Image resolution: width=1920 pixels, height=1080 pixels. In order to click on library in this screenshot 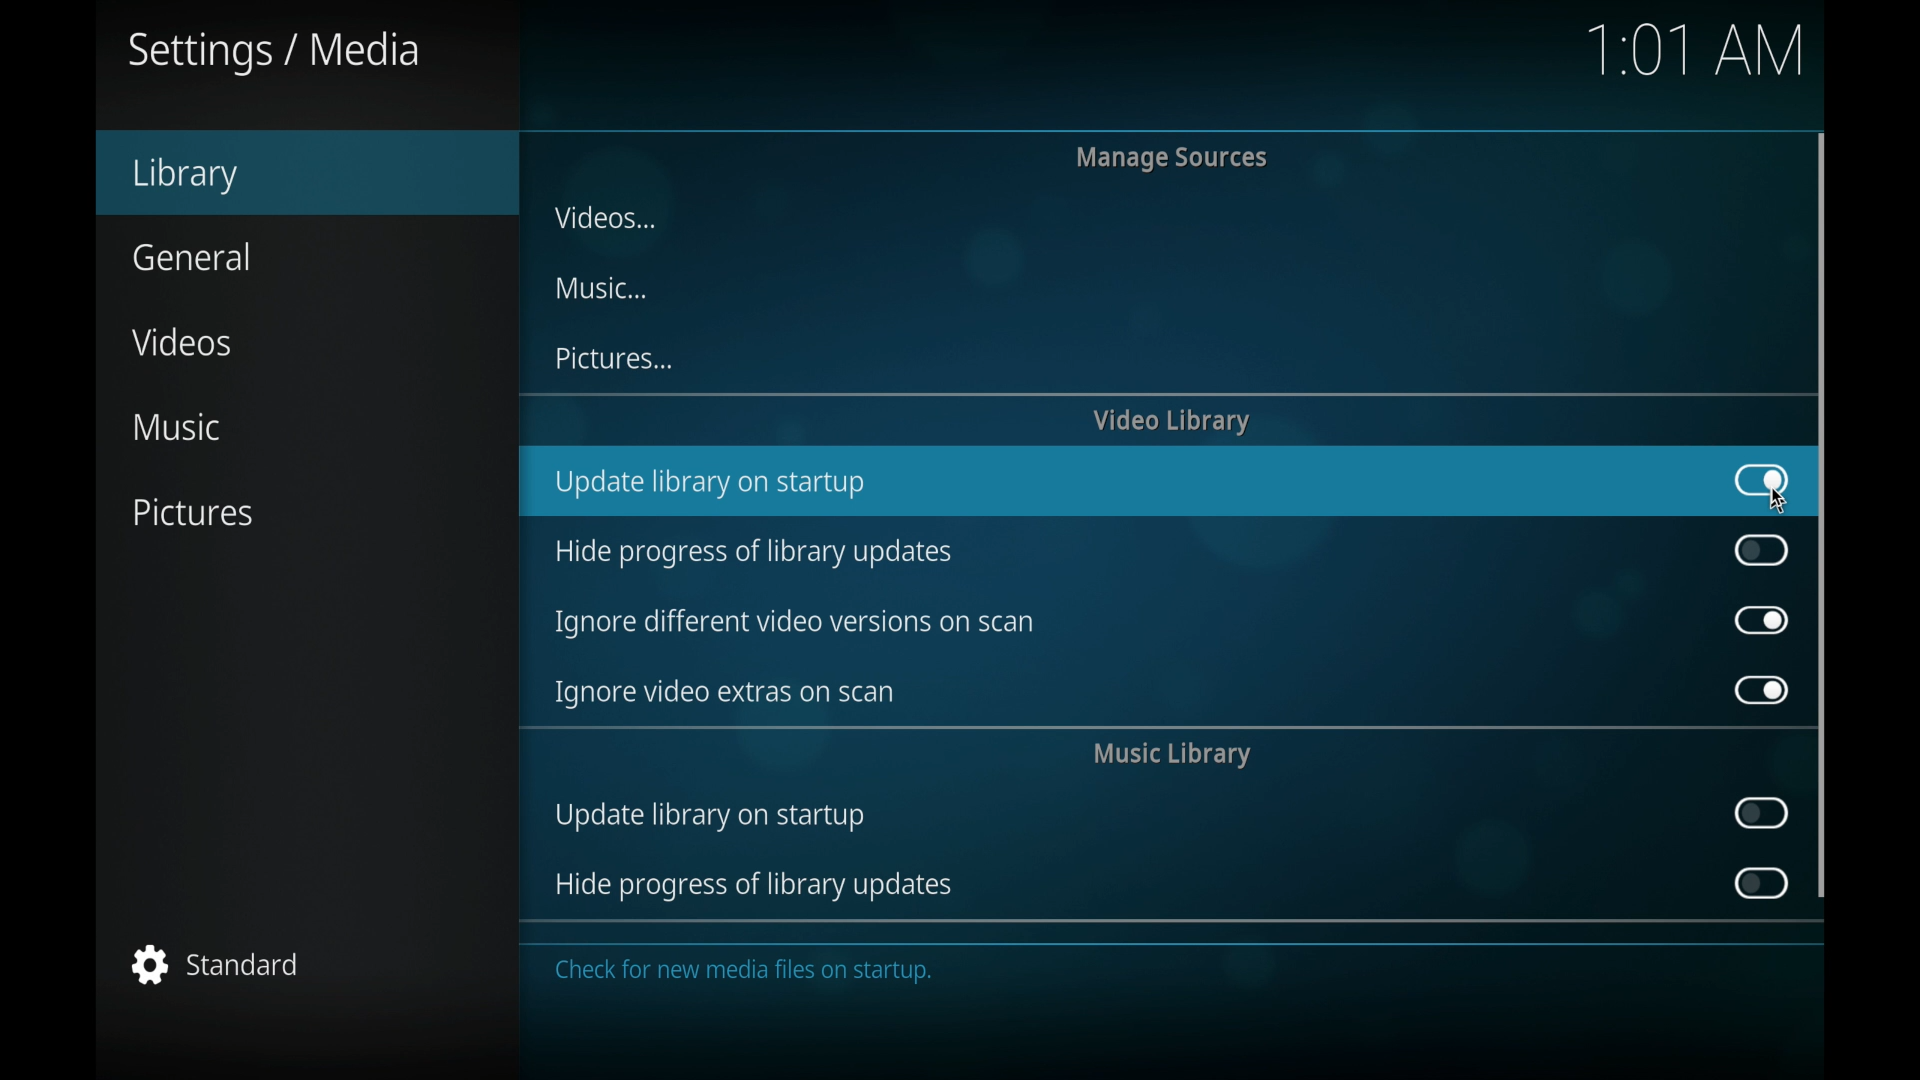, I will do `click(186, 175)`.